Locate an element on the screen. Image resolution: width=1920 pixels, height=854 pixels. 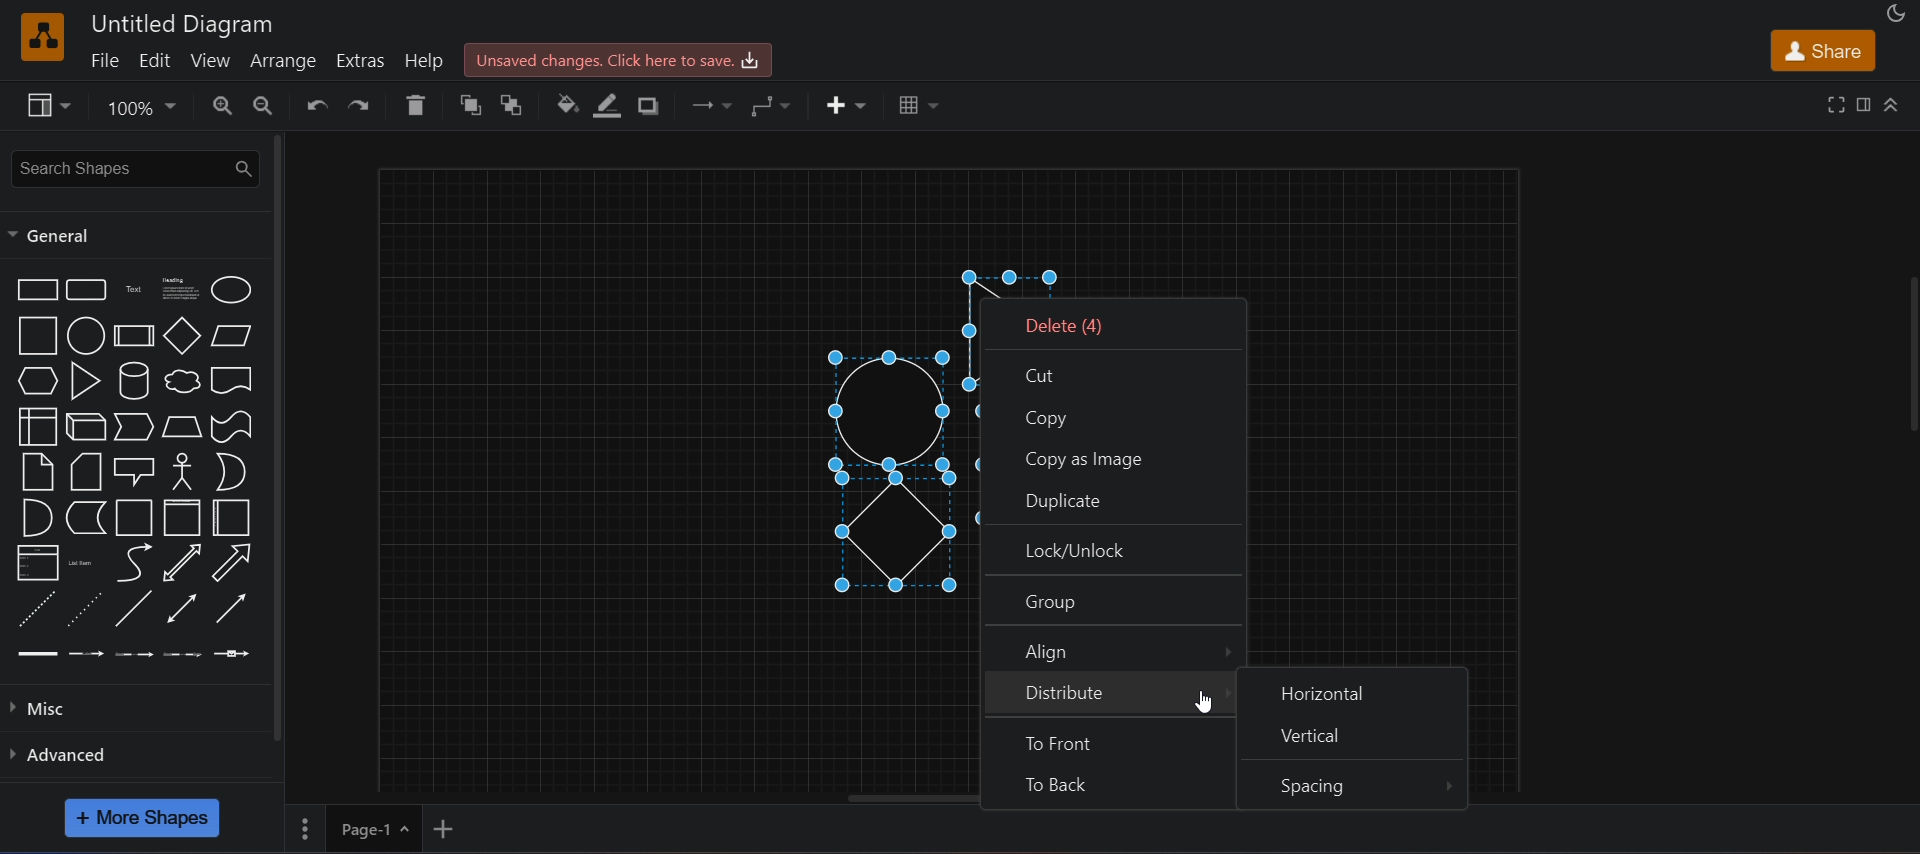
to front is located at coordinates (474, 106).